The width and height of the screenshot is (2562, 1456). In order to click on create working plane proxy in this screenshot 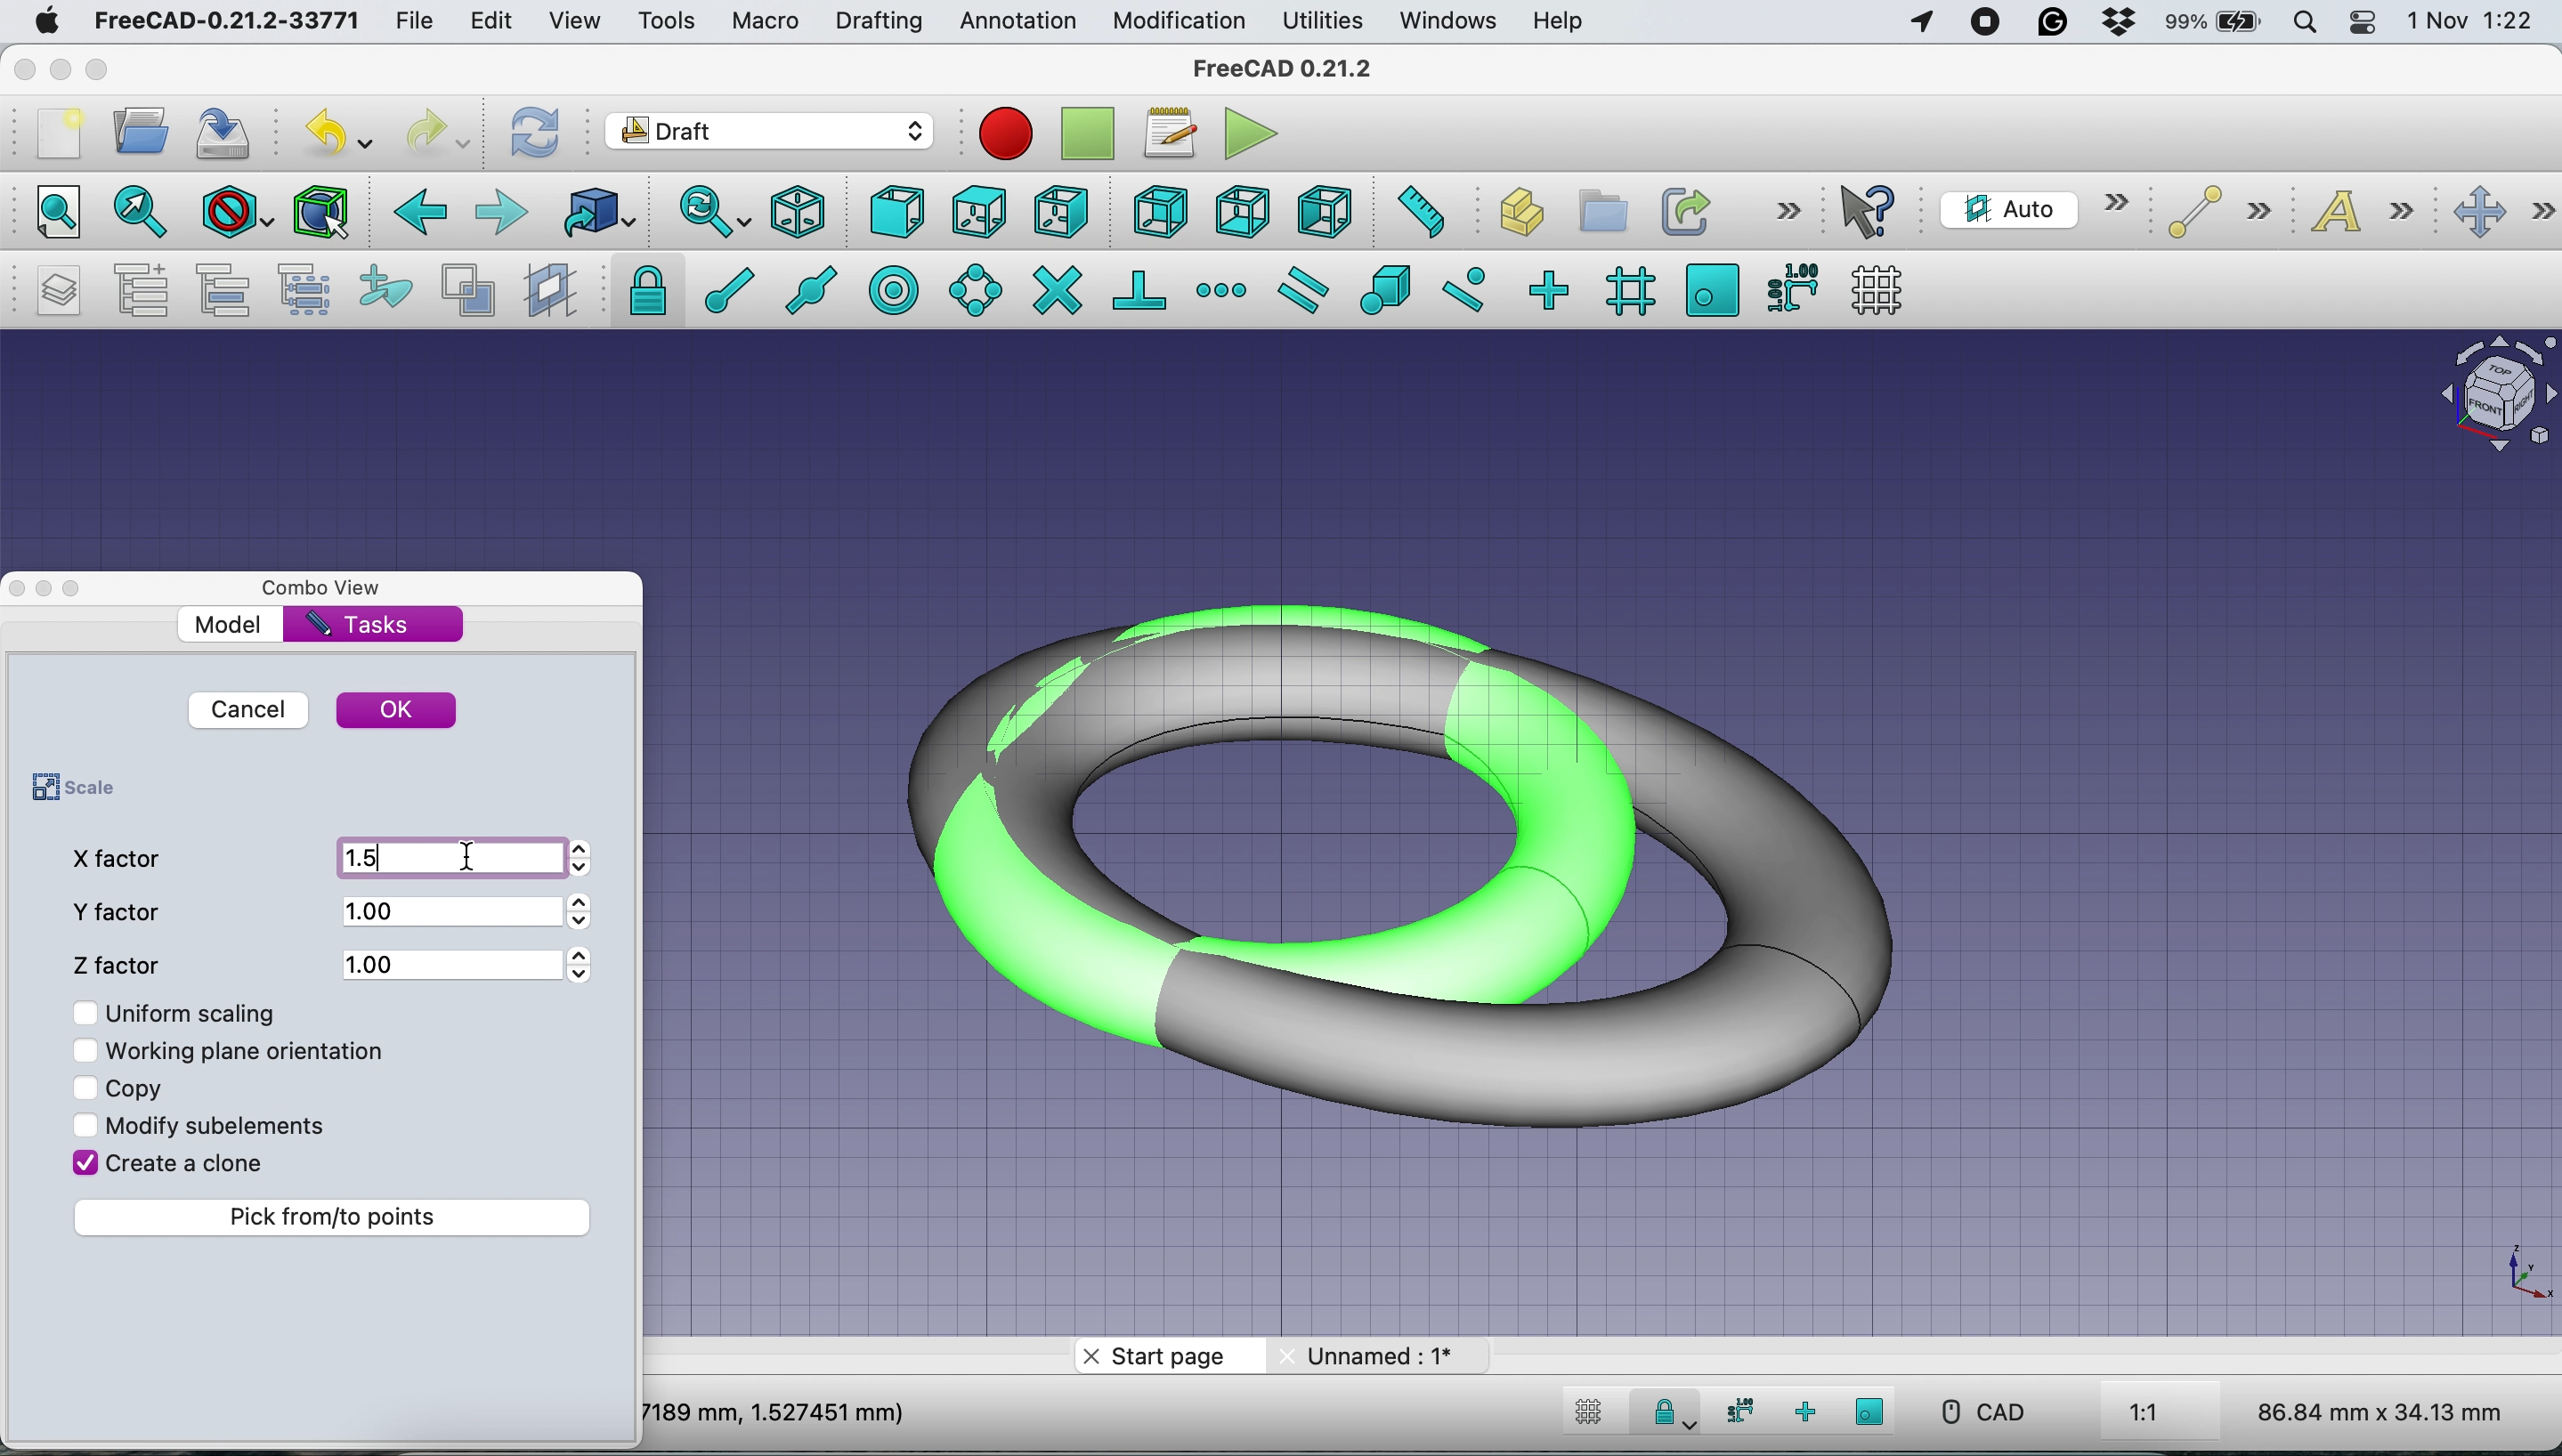, I will do `click(547, 289)`.